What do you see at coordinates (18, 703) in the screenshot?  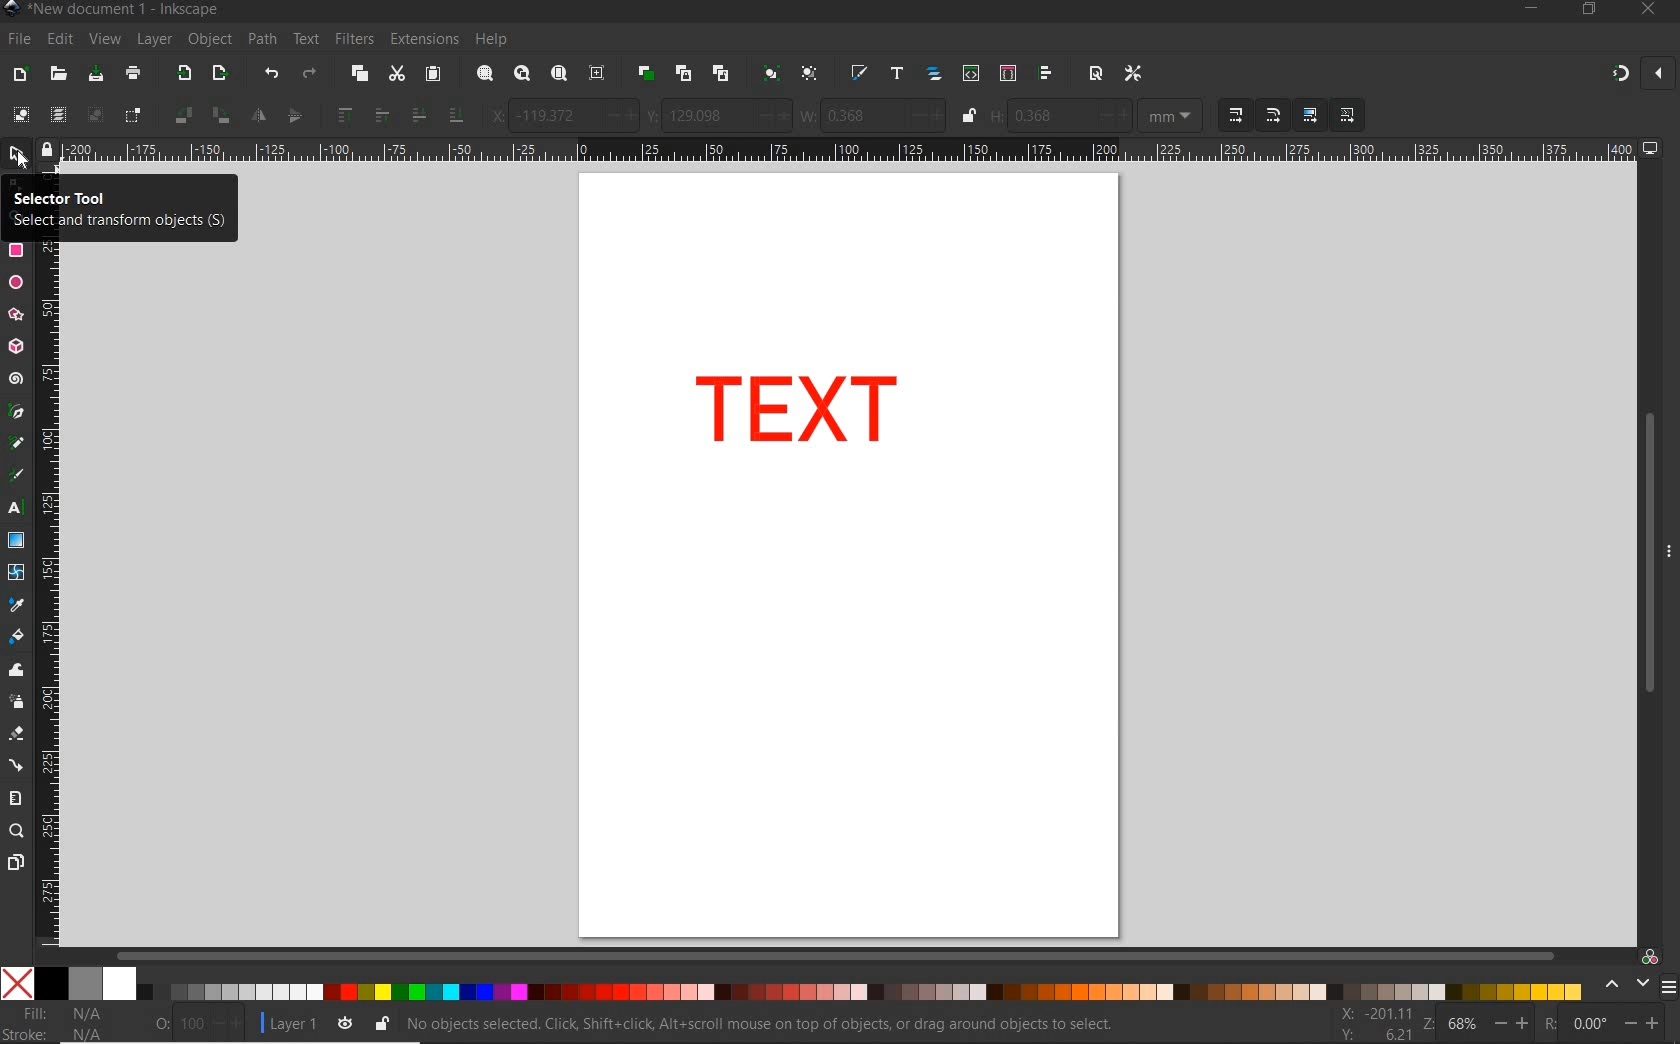 I see `SPRAY TOOL` at bounding box center [18, 703].